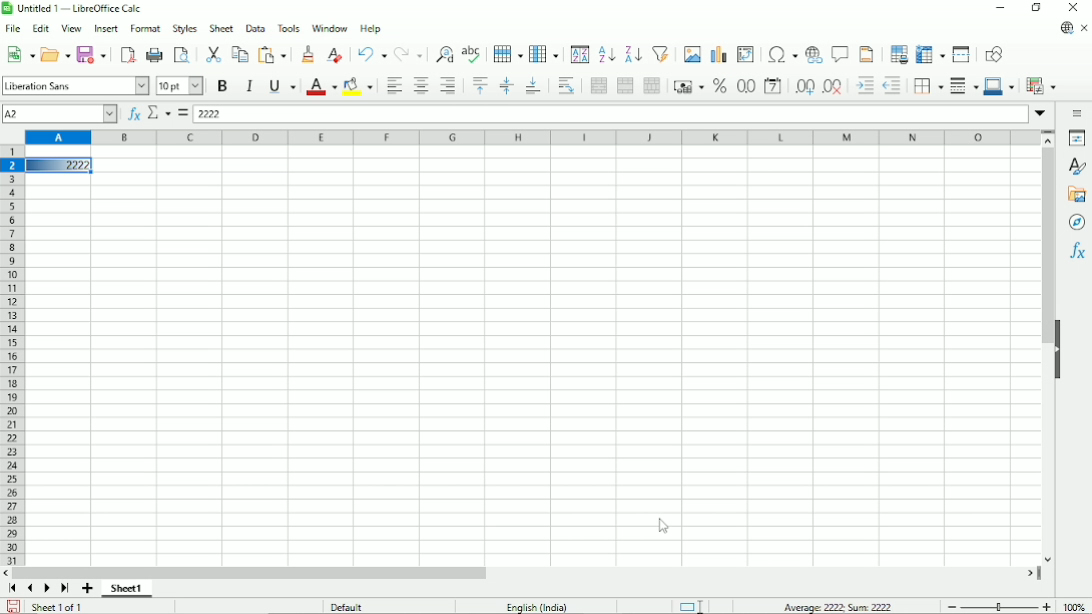 The width and height of the screenshot is (1092, 614). I want to click on Styles, so click(184, 28).